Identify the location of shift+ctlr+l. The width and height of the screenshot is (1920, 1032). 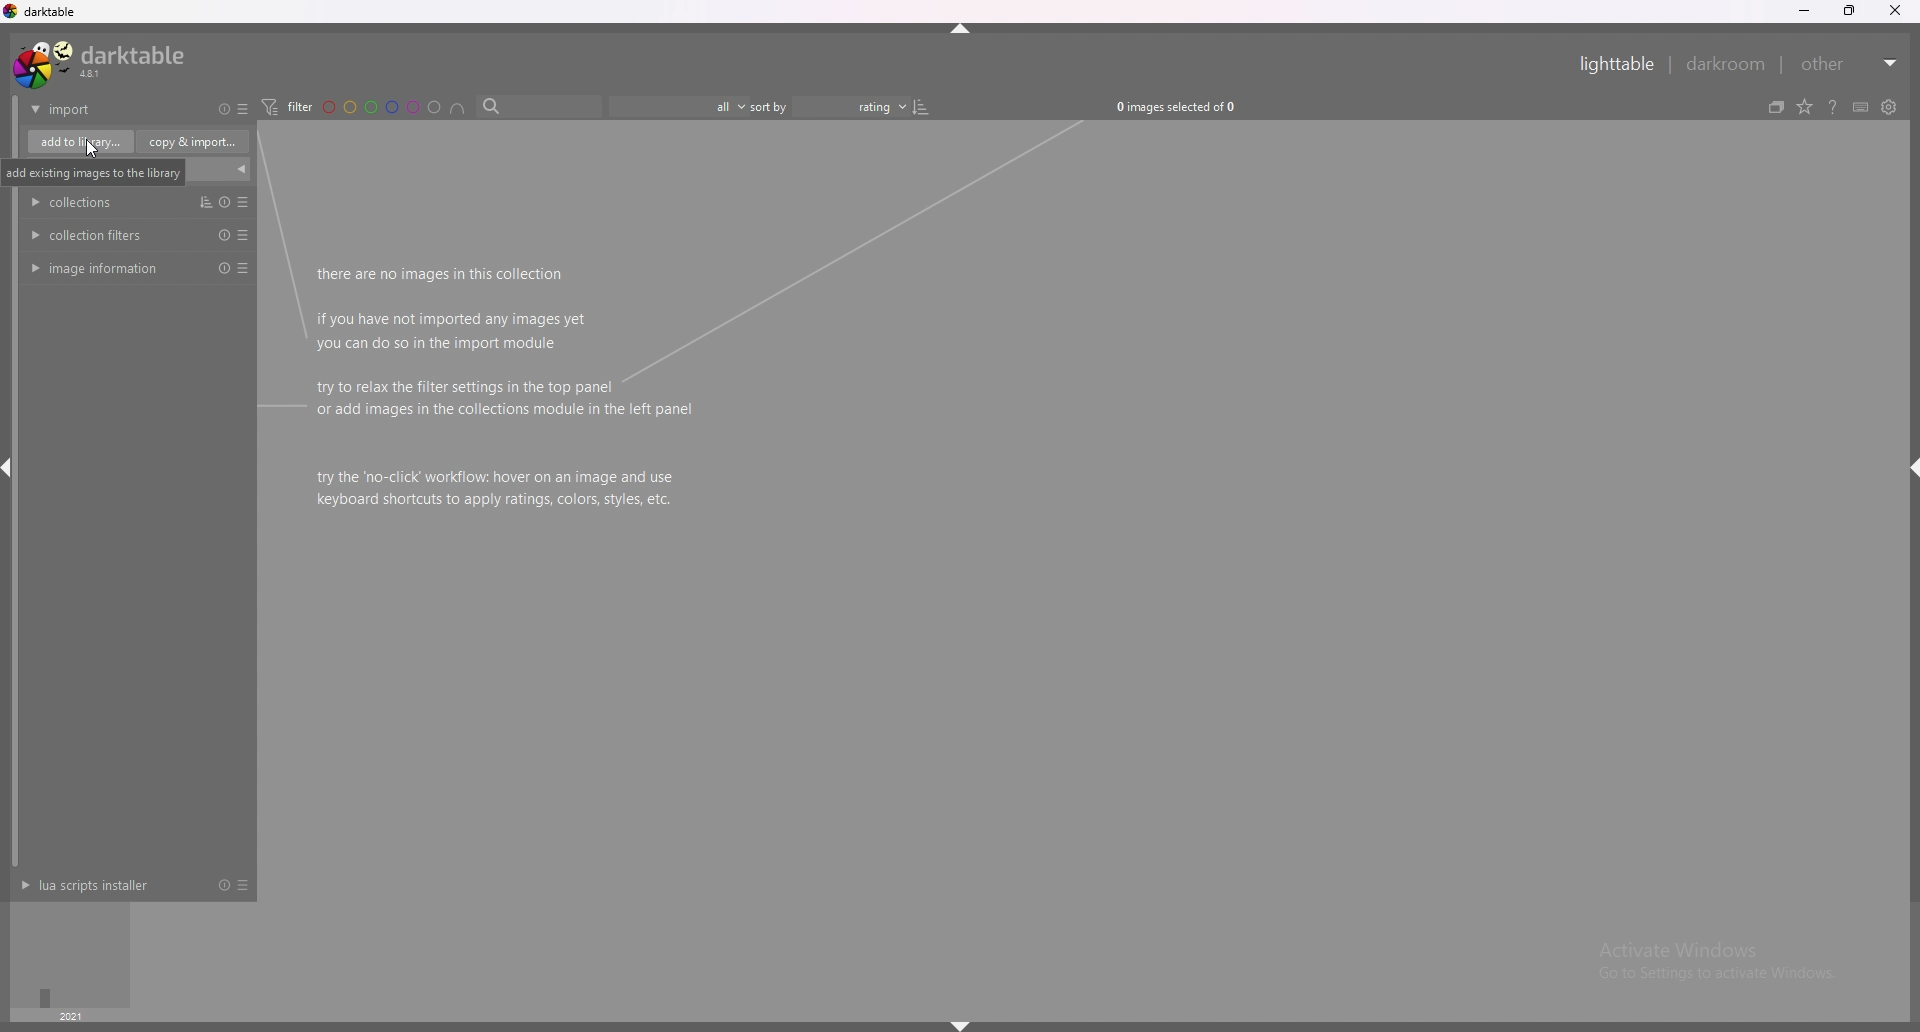
(12, 471).